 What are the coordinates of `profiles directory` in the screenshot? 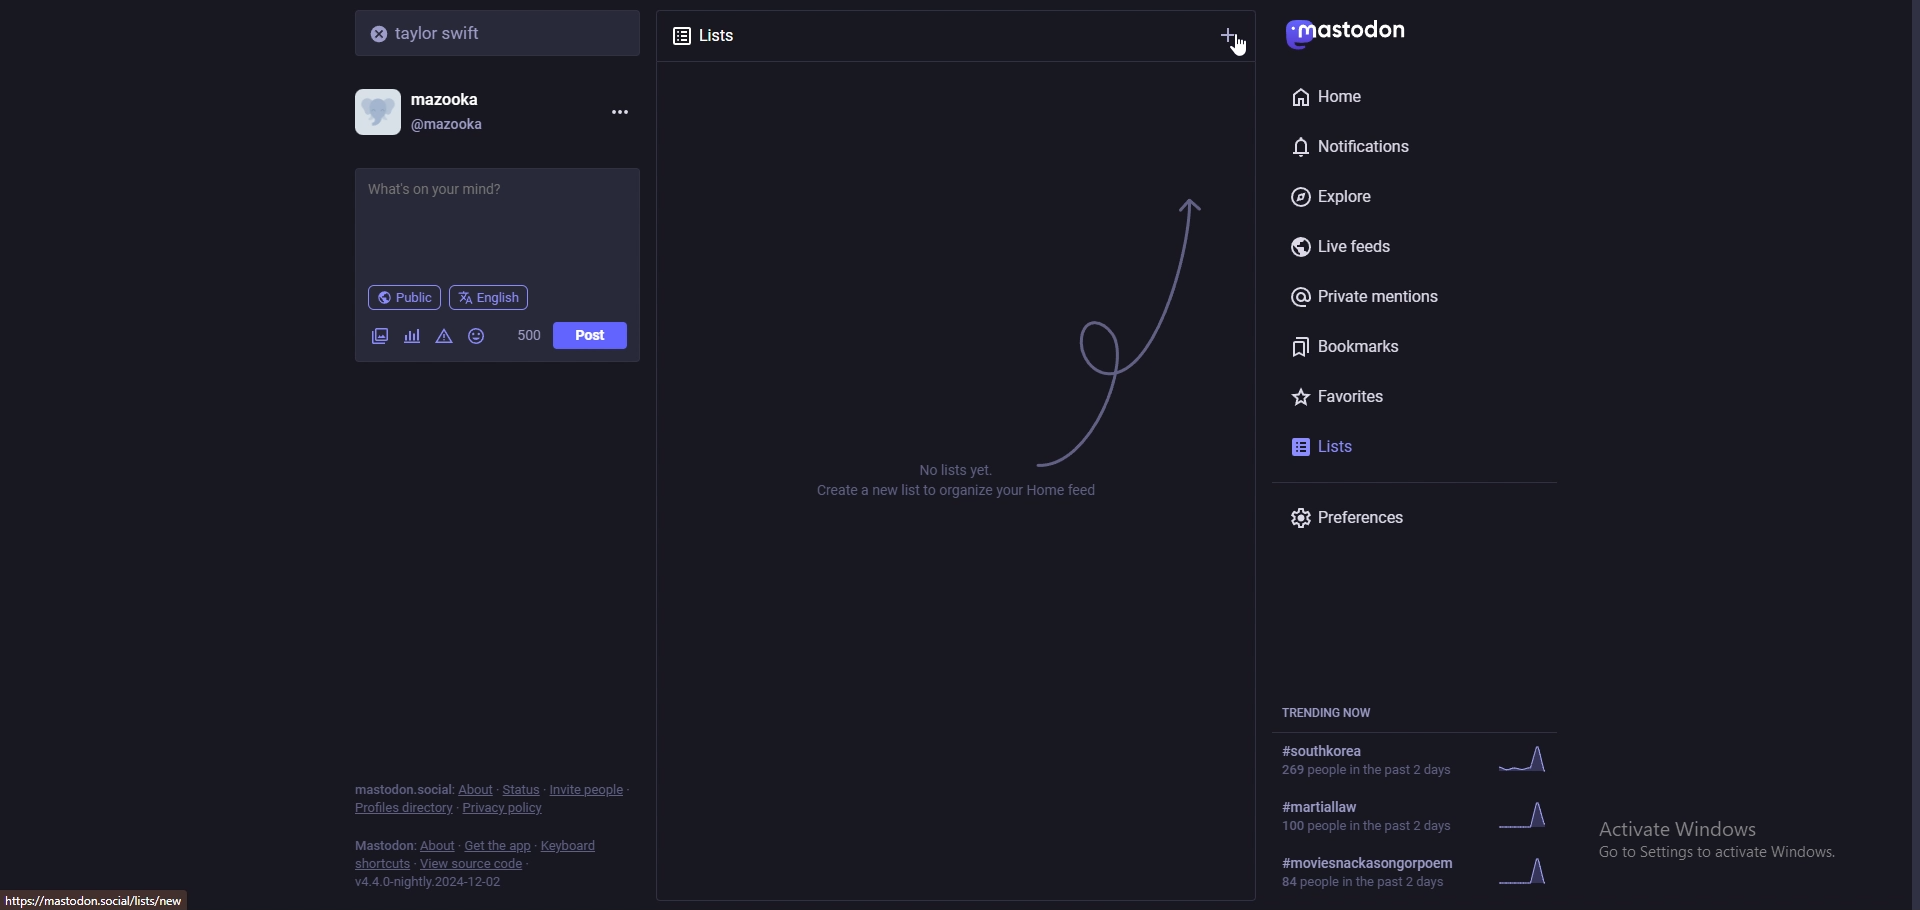 It's located at (405, 809).